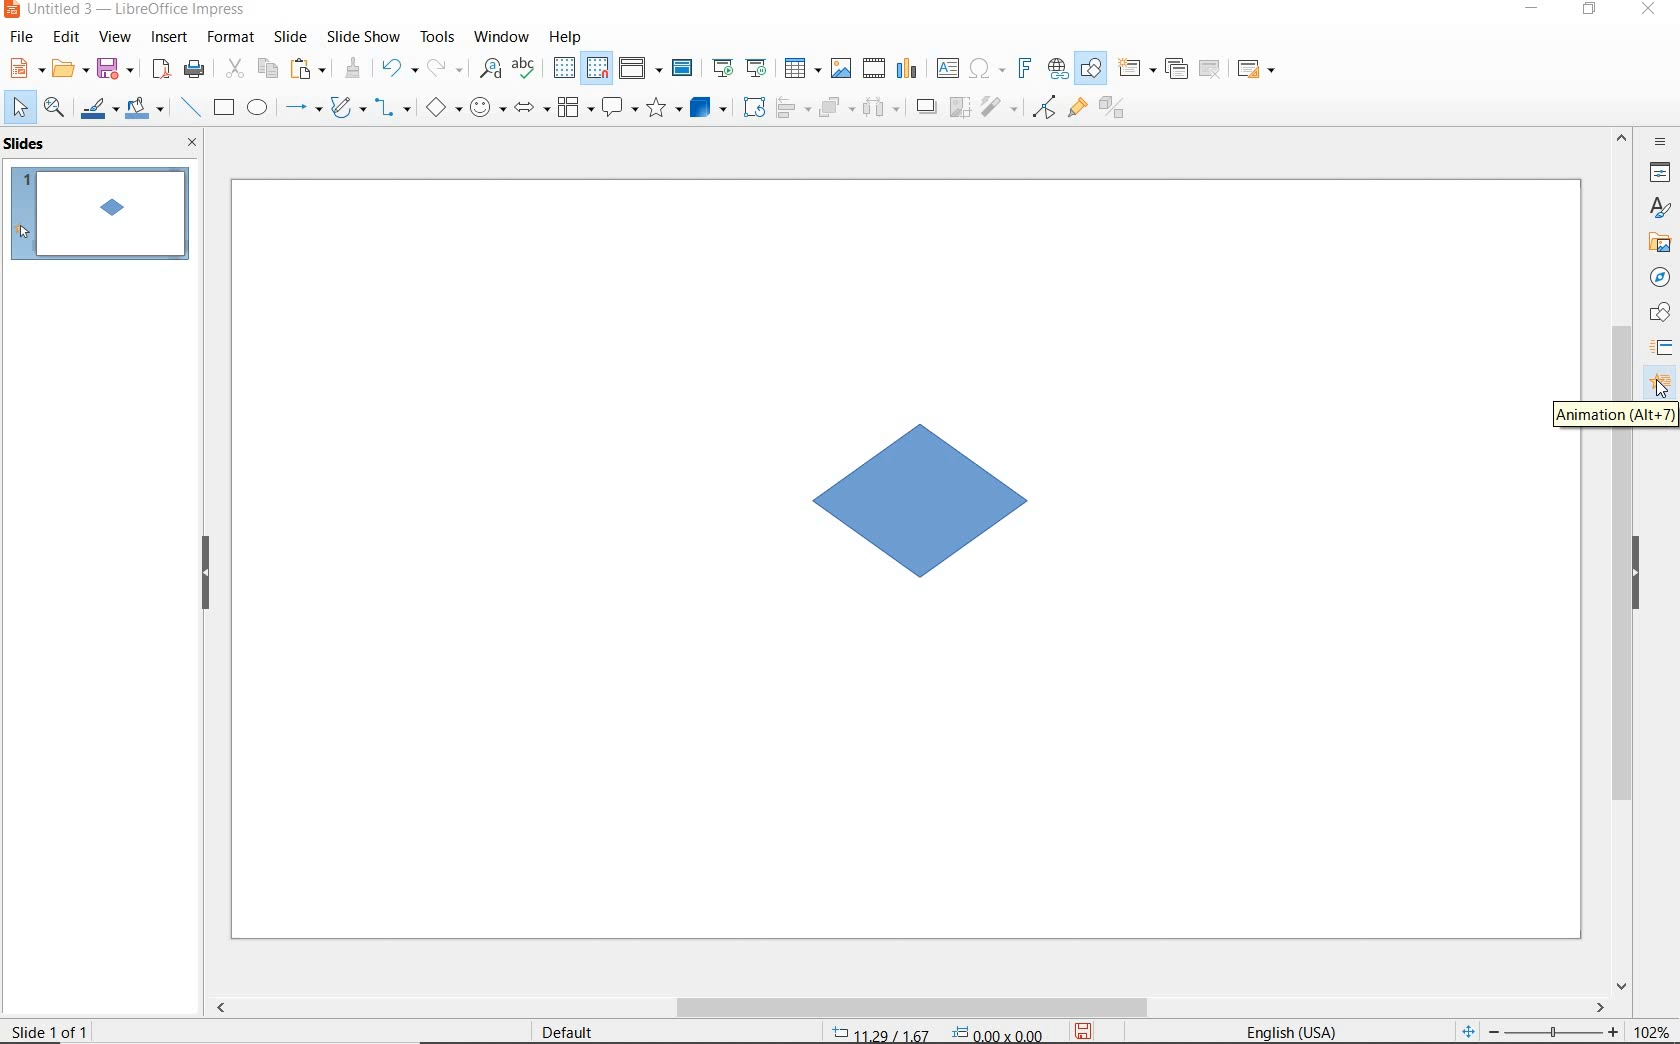 This screenshot has height=1044, width=1680. Describe the element at coordinates (1086, 1031) in the screenshot. I see `save` at that location.